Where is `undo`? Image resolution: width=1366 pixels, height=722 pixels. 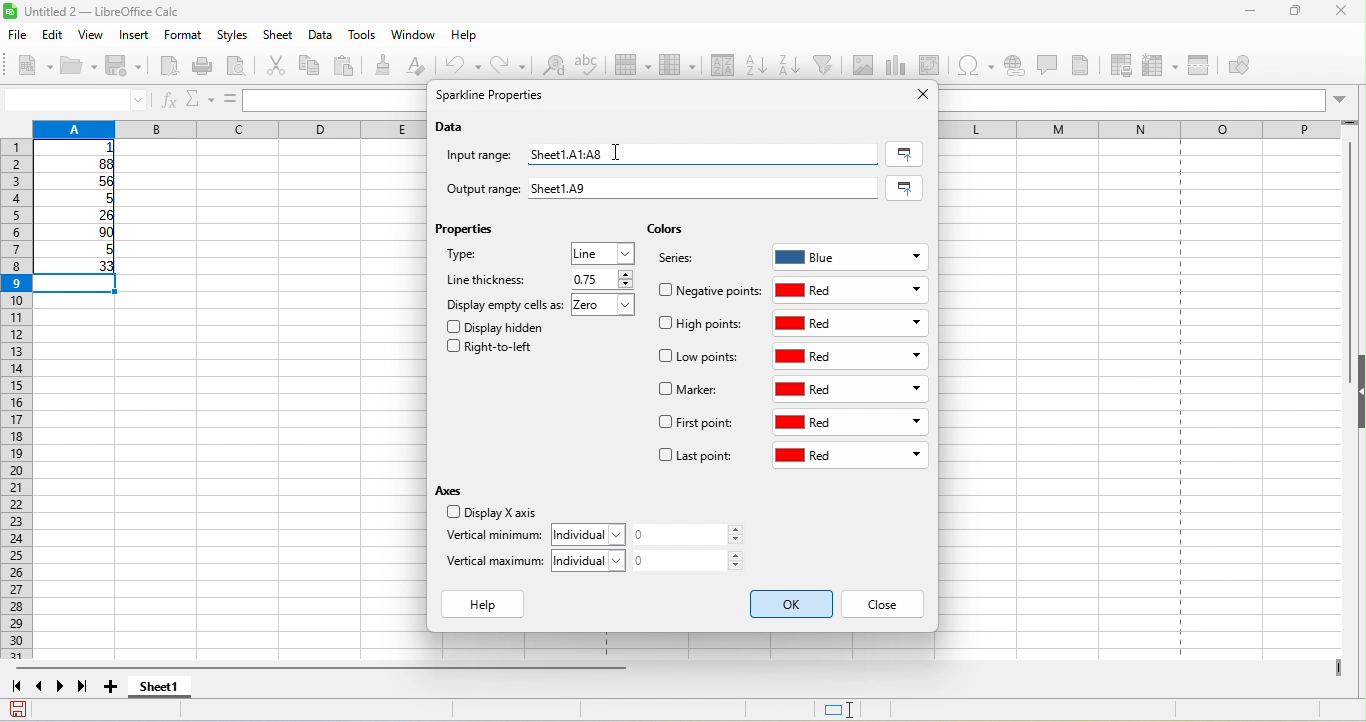 undo is located at coordinates (467, 65).